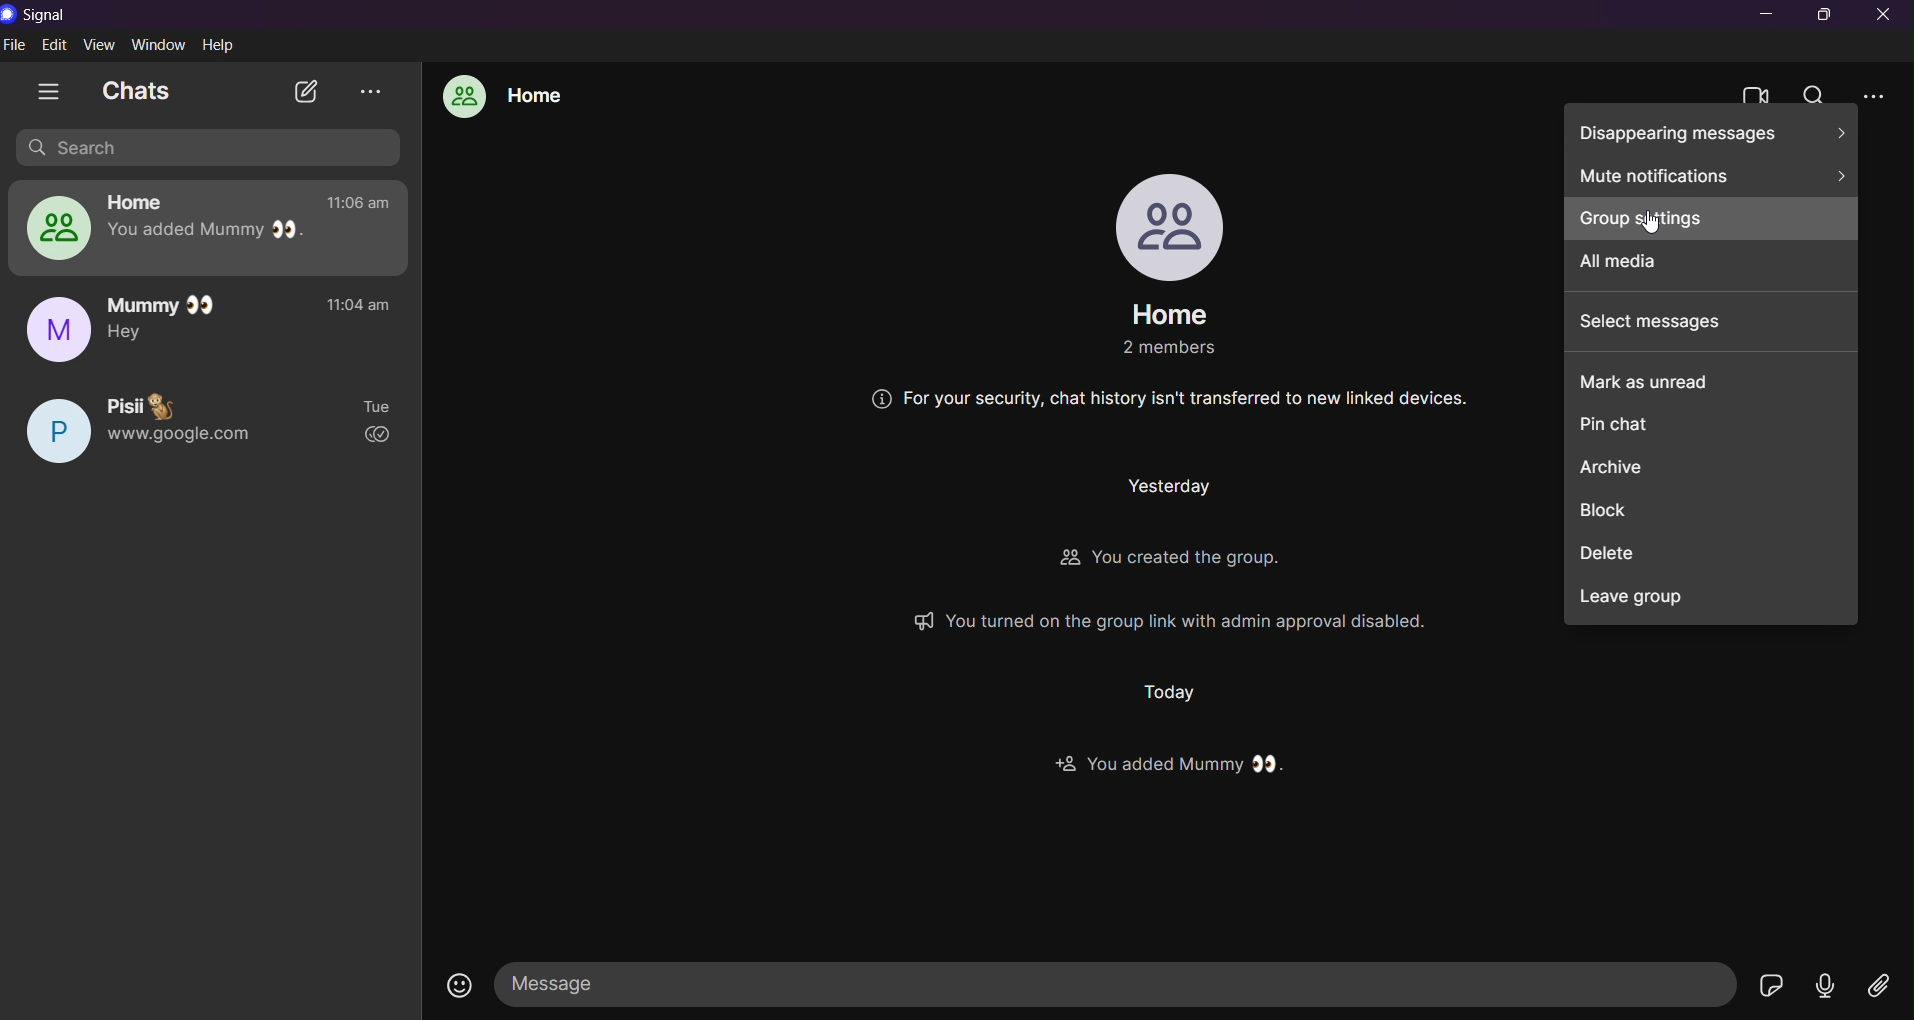  Describe the element at coordinates (139, 90) in the screenshot. I see `chats` at that location.